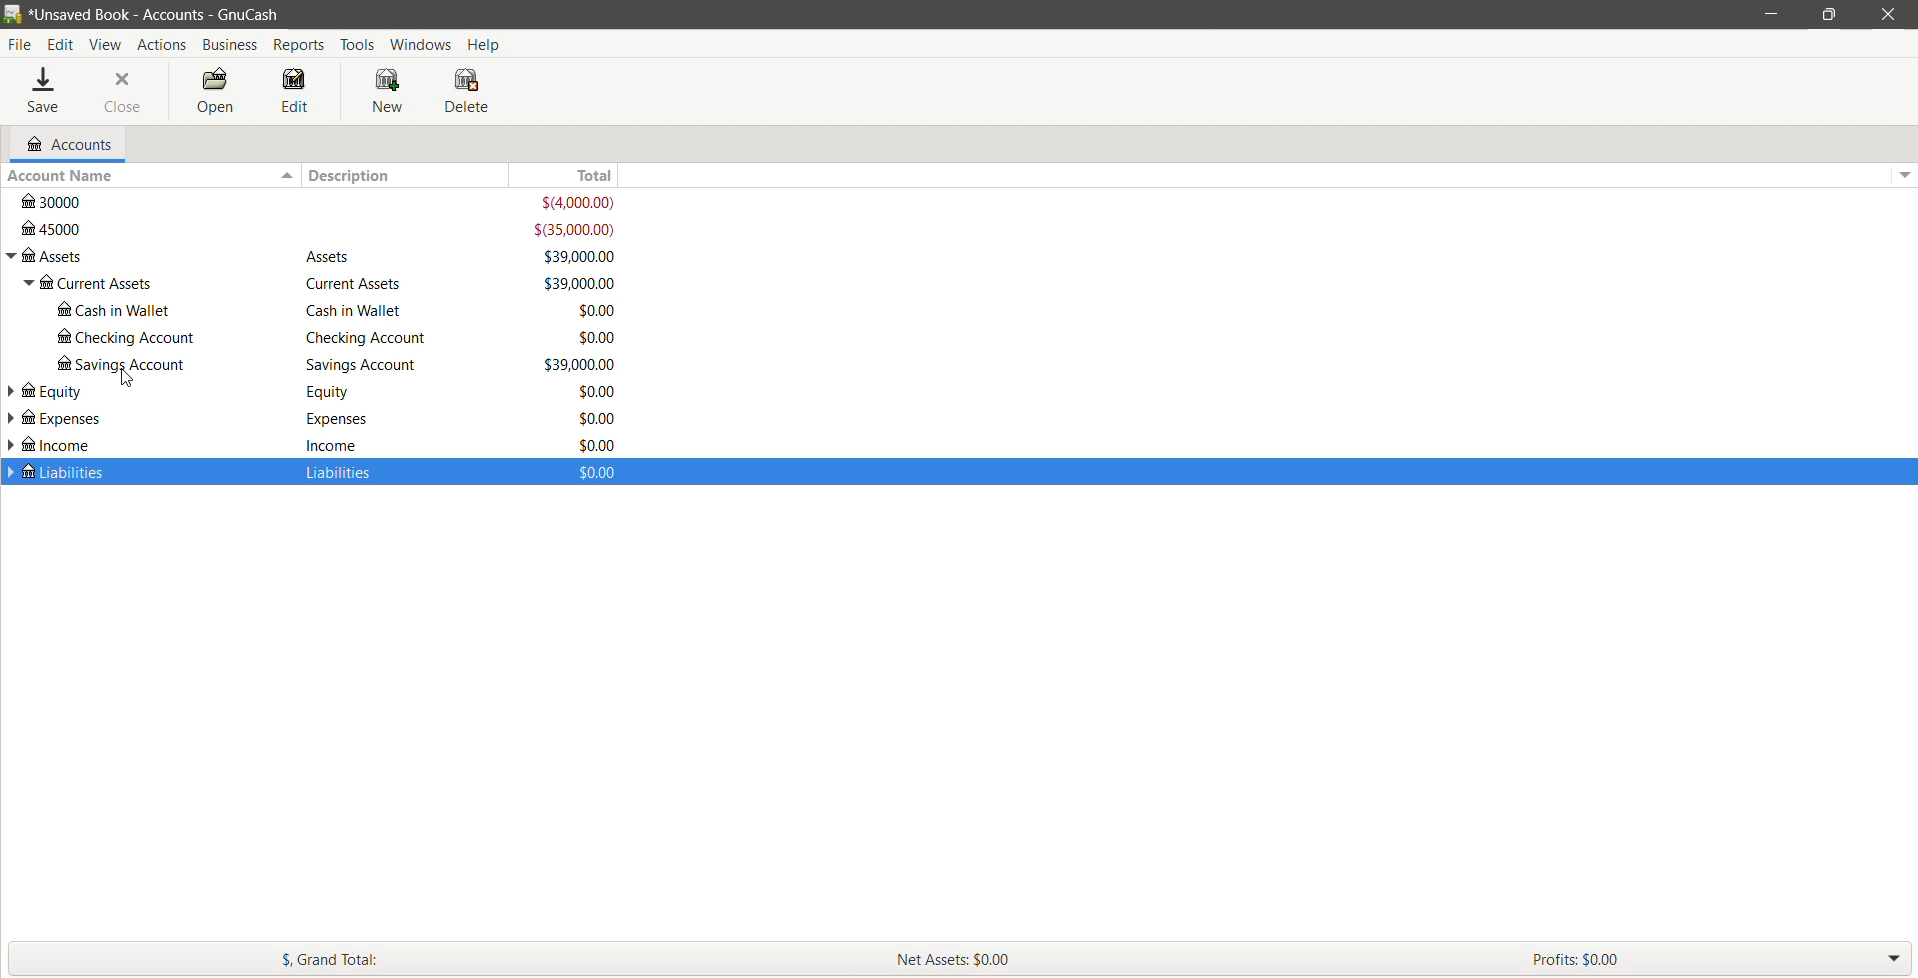  What do you see at coordinates (347, 443) in the screenshot?
I see `incomse` at bounding box center [347, 443].